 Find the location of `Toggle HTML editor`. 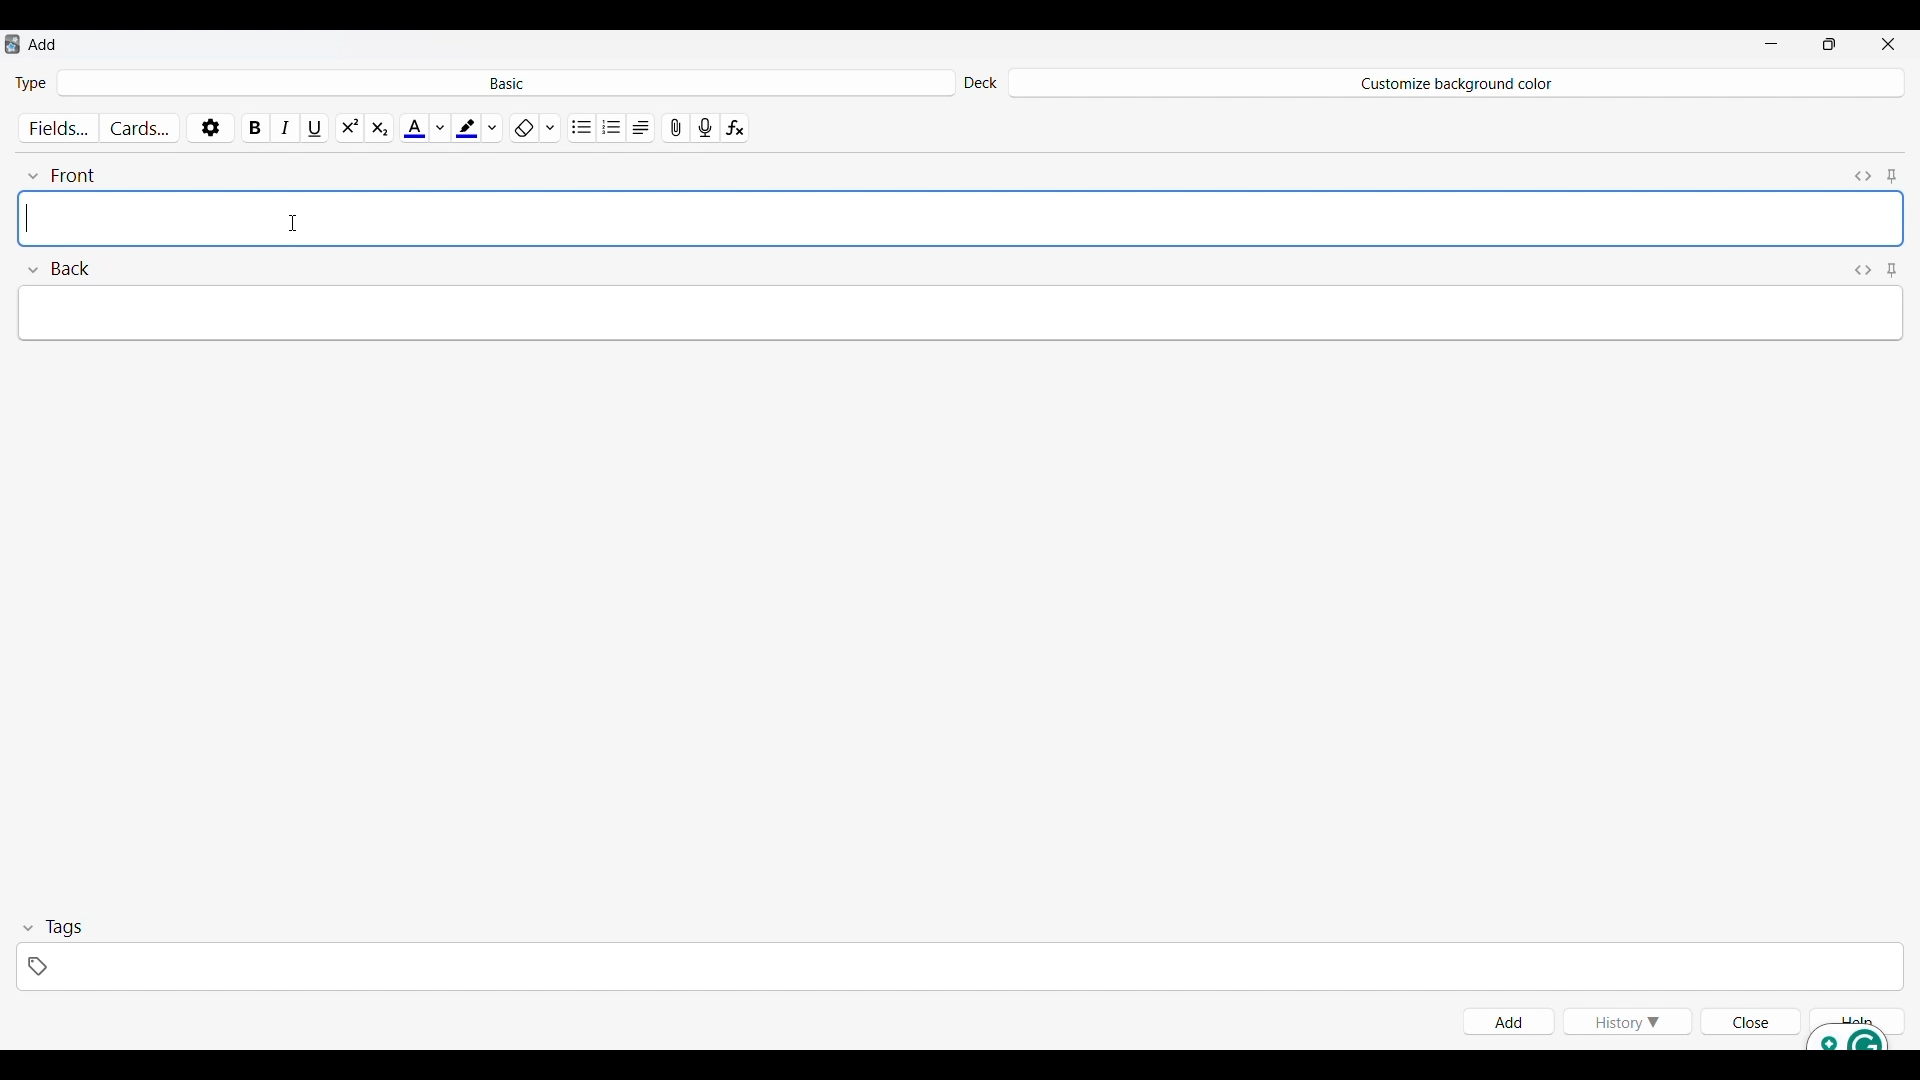

Toggle HTML editor is located at coordinates (1864, 268).